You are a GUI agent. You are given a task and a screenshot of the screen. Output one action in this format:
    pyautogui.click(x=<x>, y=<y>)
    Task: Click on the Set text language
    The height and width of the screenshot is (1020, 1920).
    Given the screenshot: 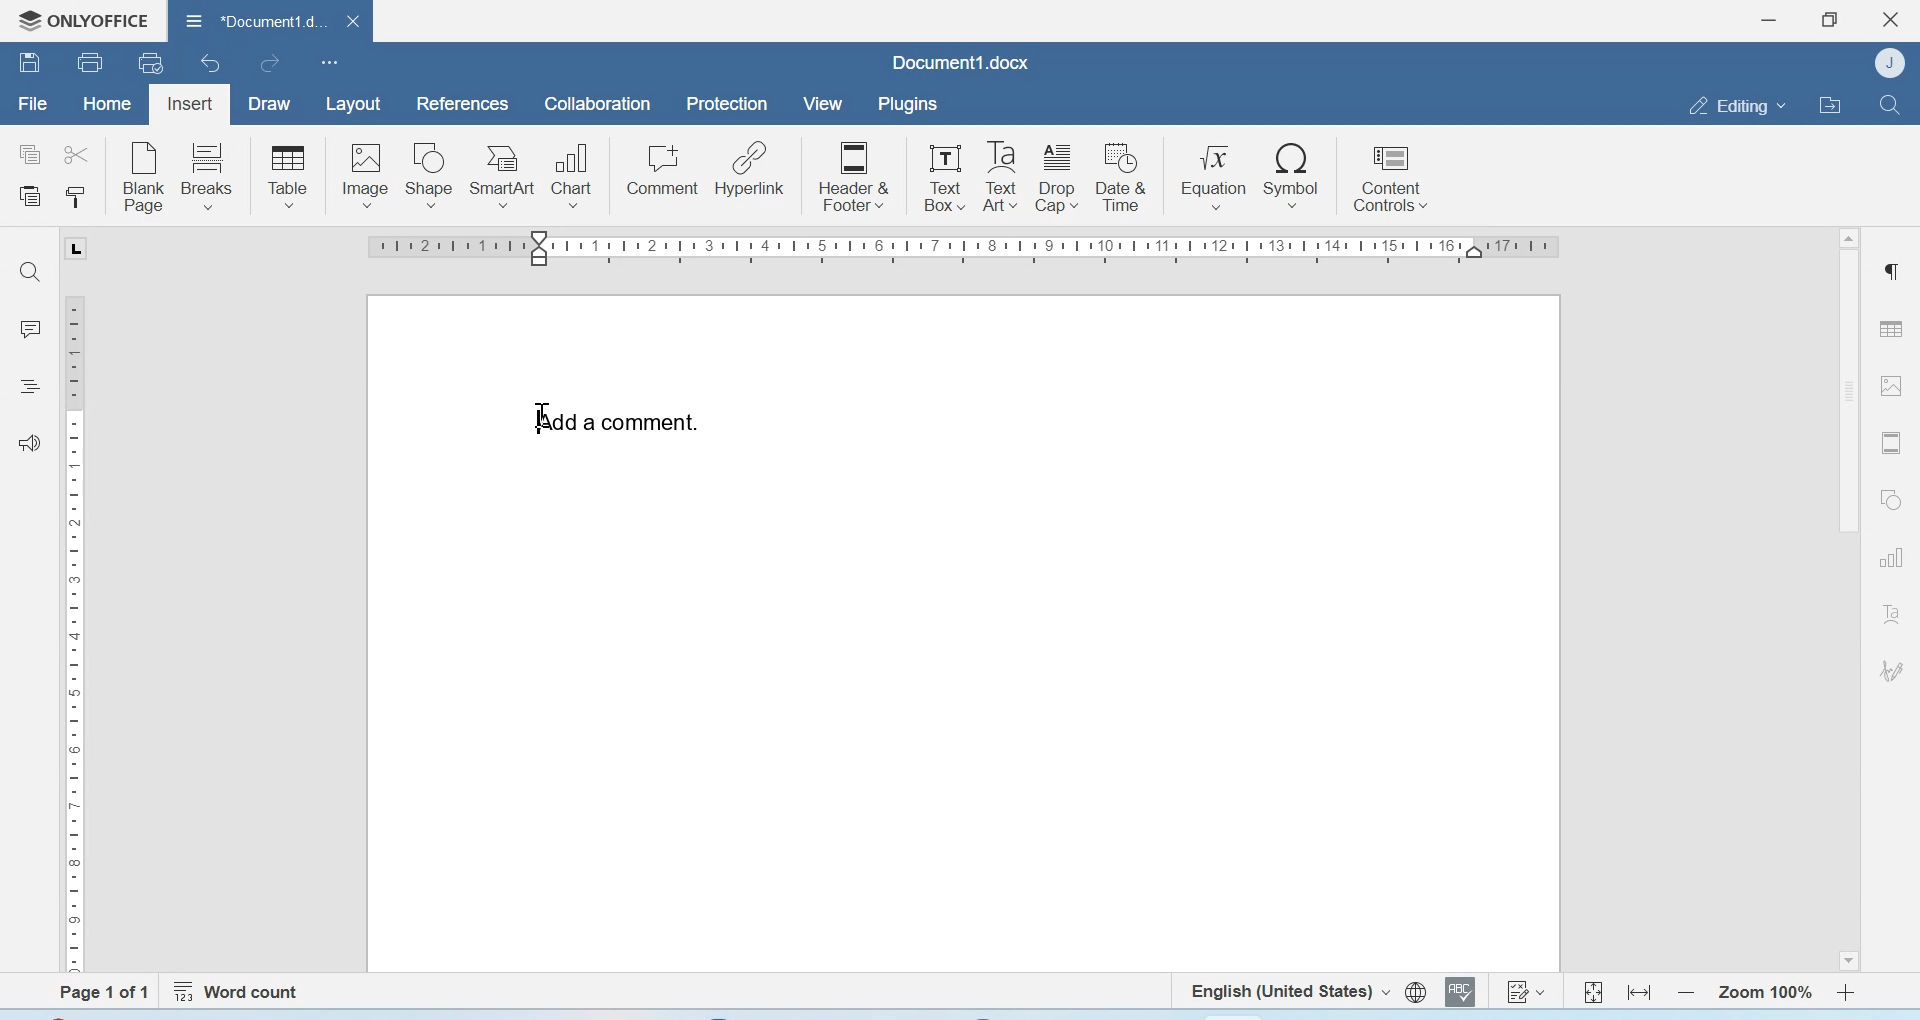 What is the action you would take?
    pyautogui.click(x=1287, y=990)
    